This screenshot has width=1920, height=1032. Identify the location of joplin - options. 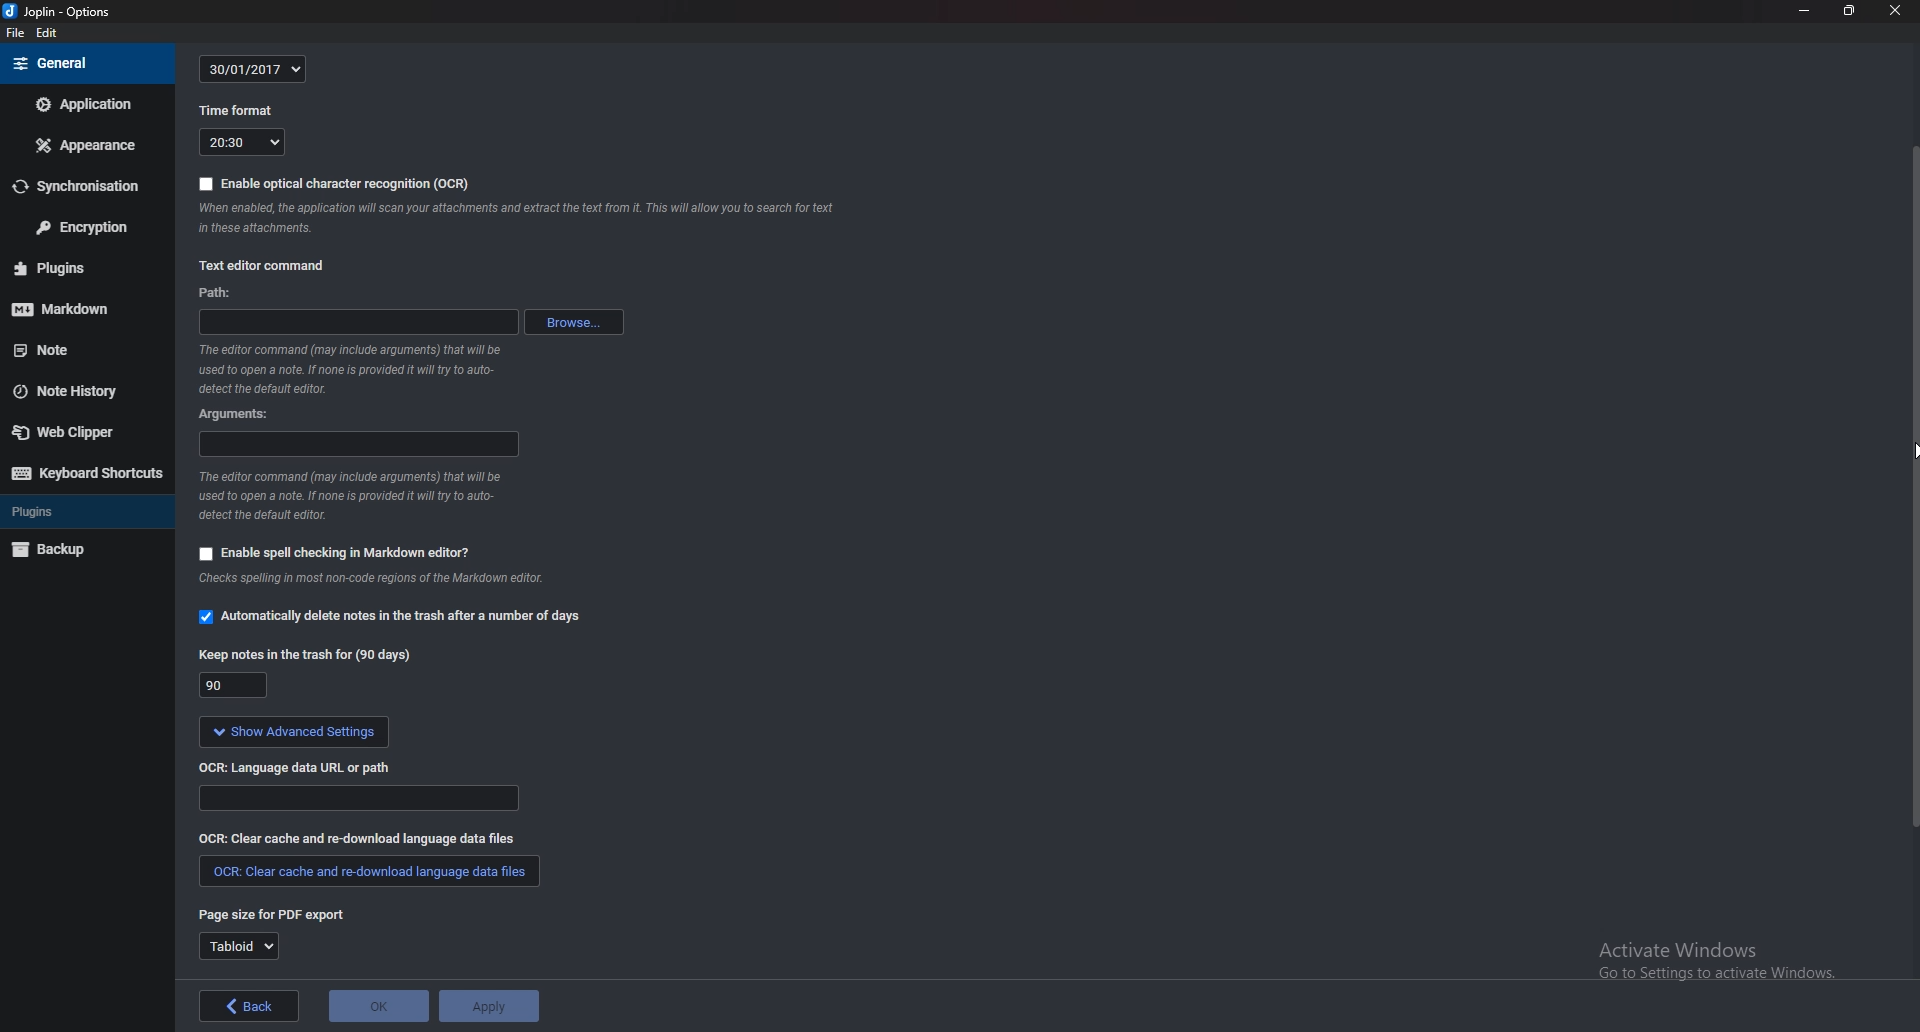
(64, 13).